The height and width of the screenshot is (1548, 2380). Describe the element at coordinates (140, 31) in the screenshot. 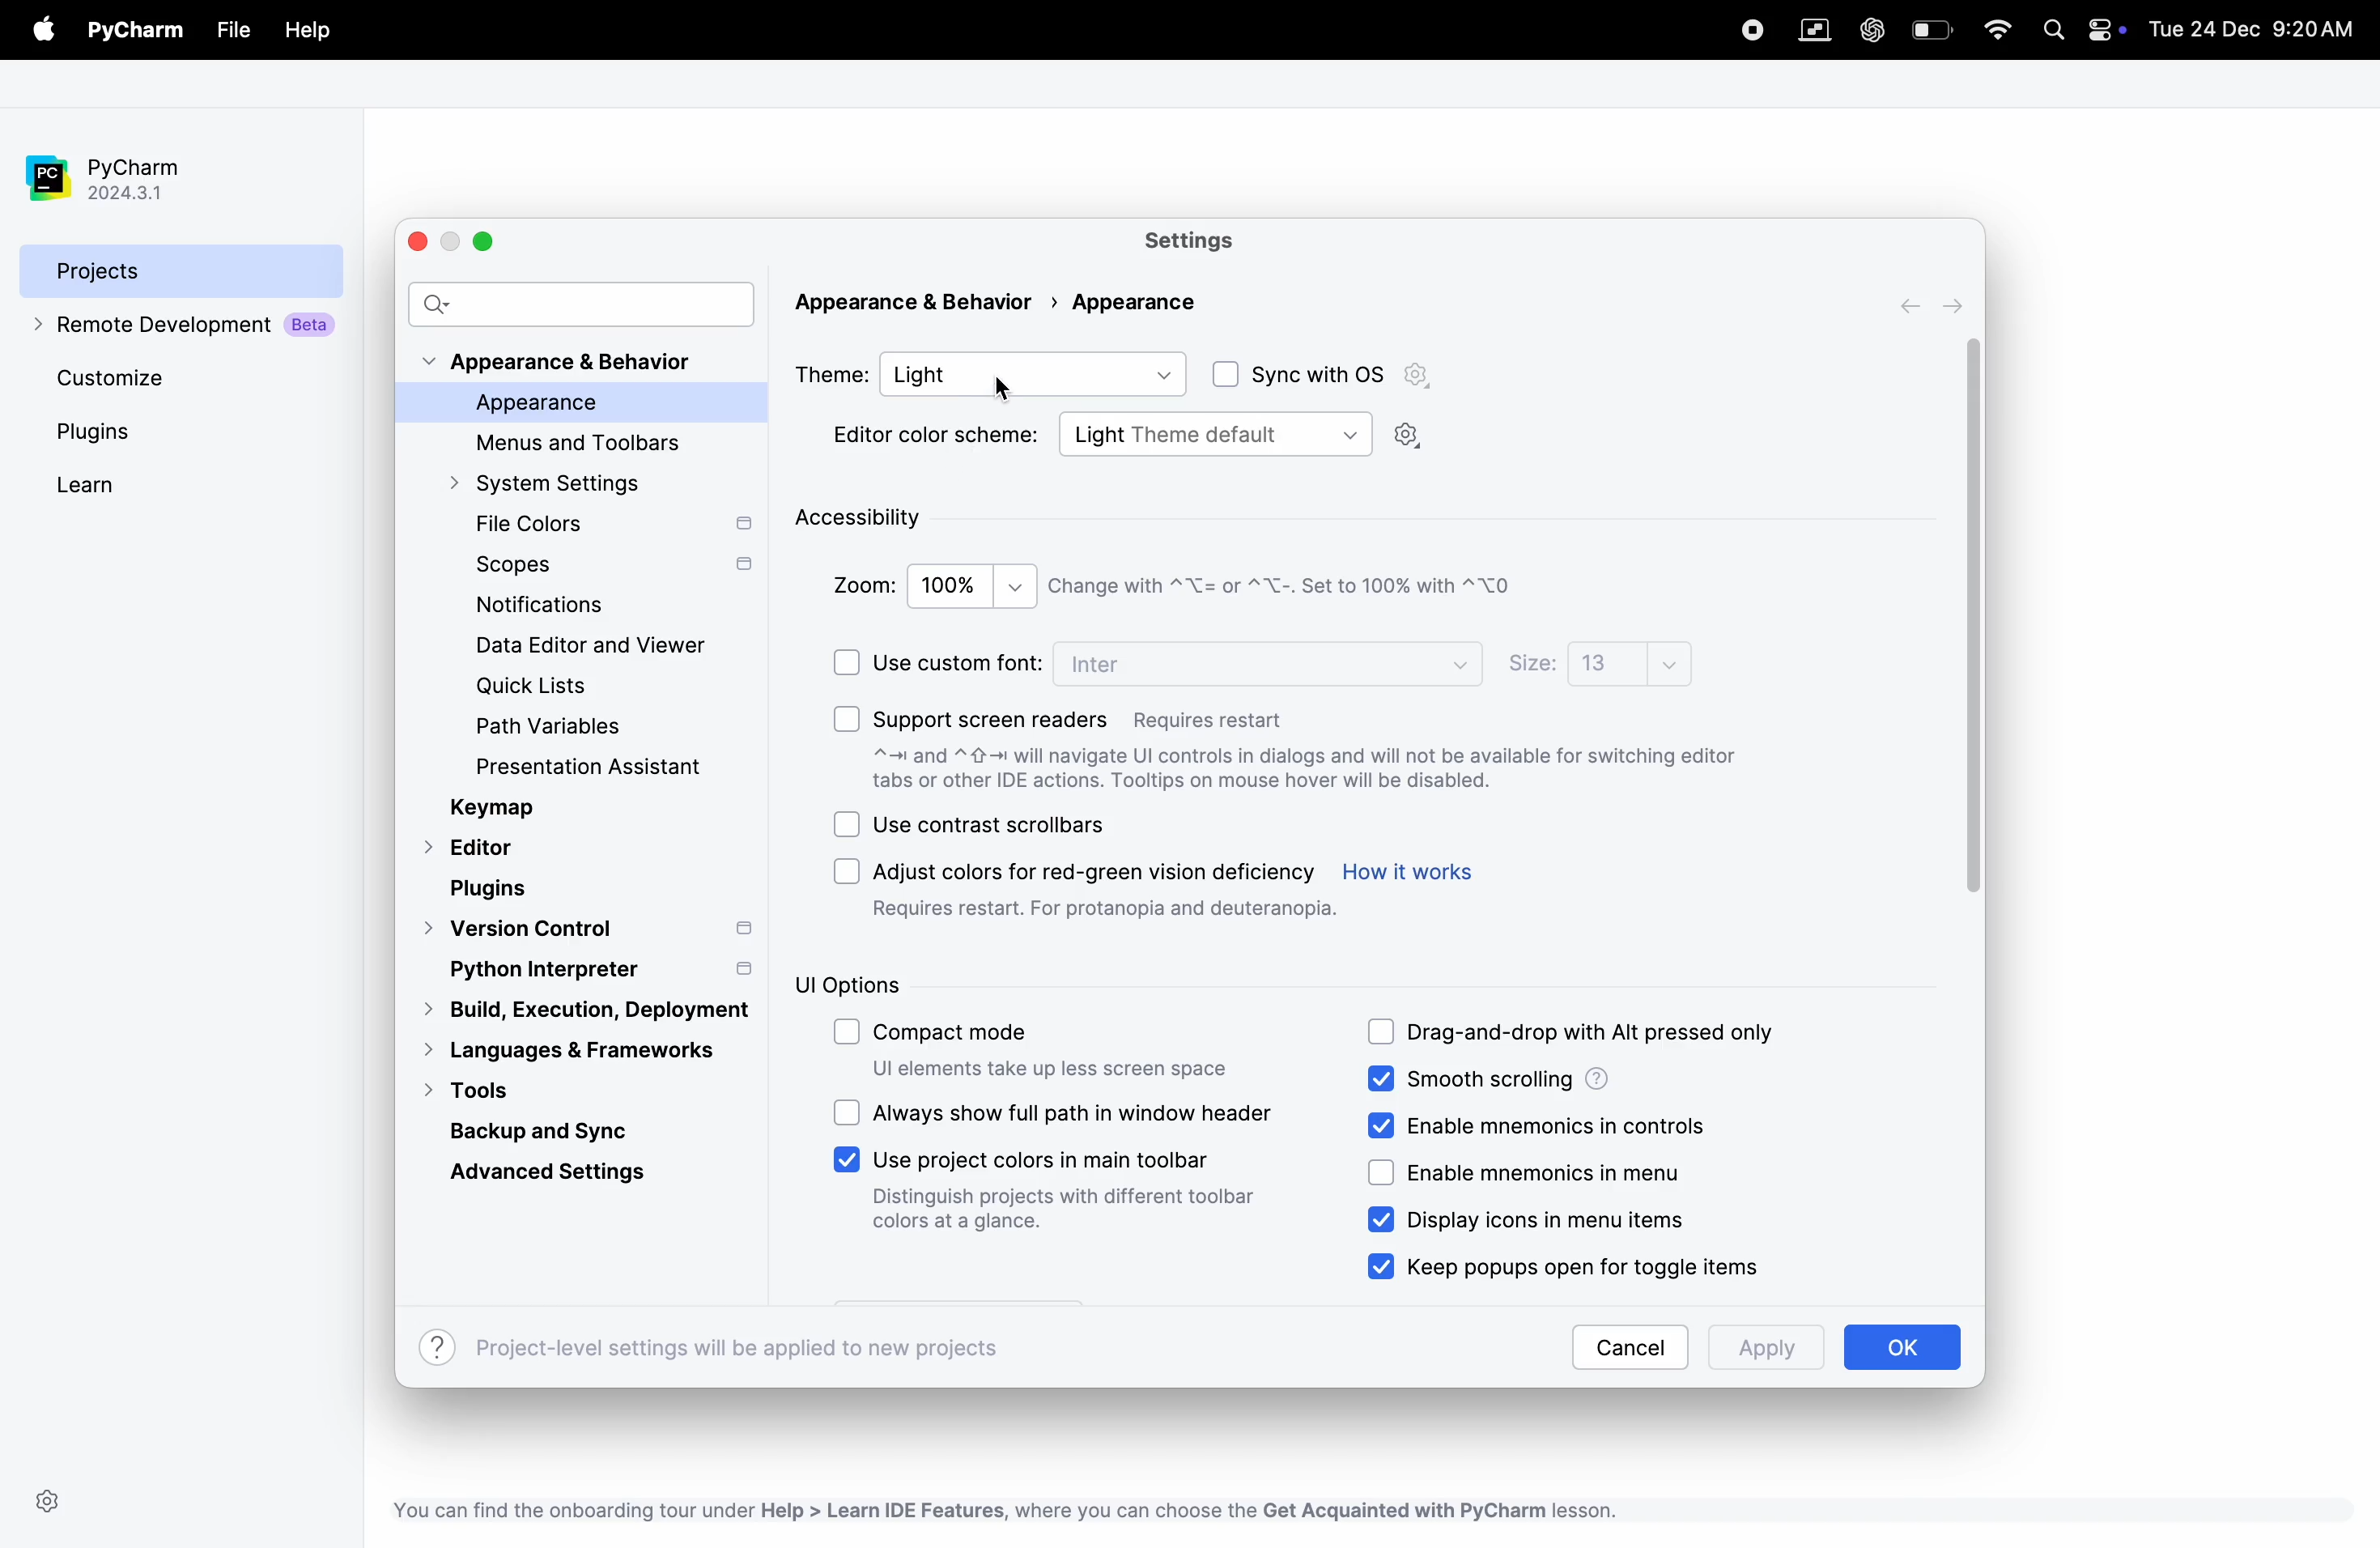

I see `pycharm` at that location.